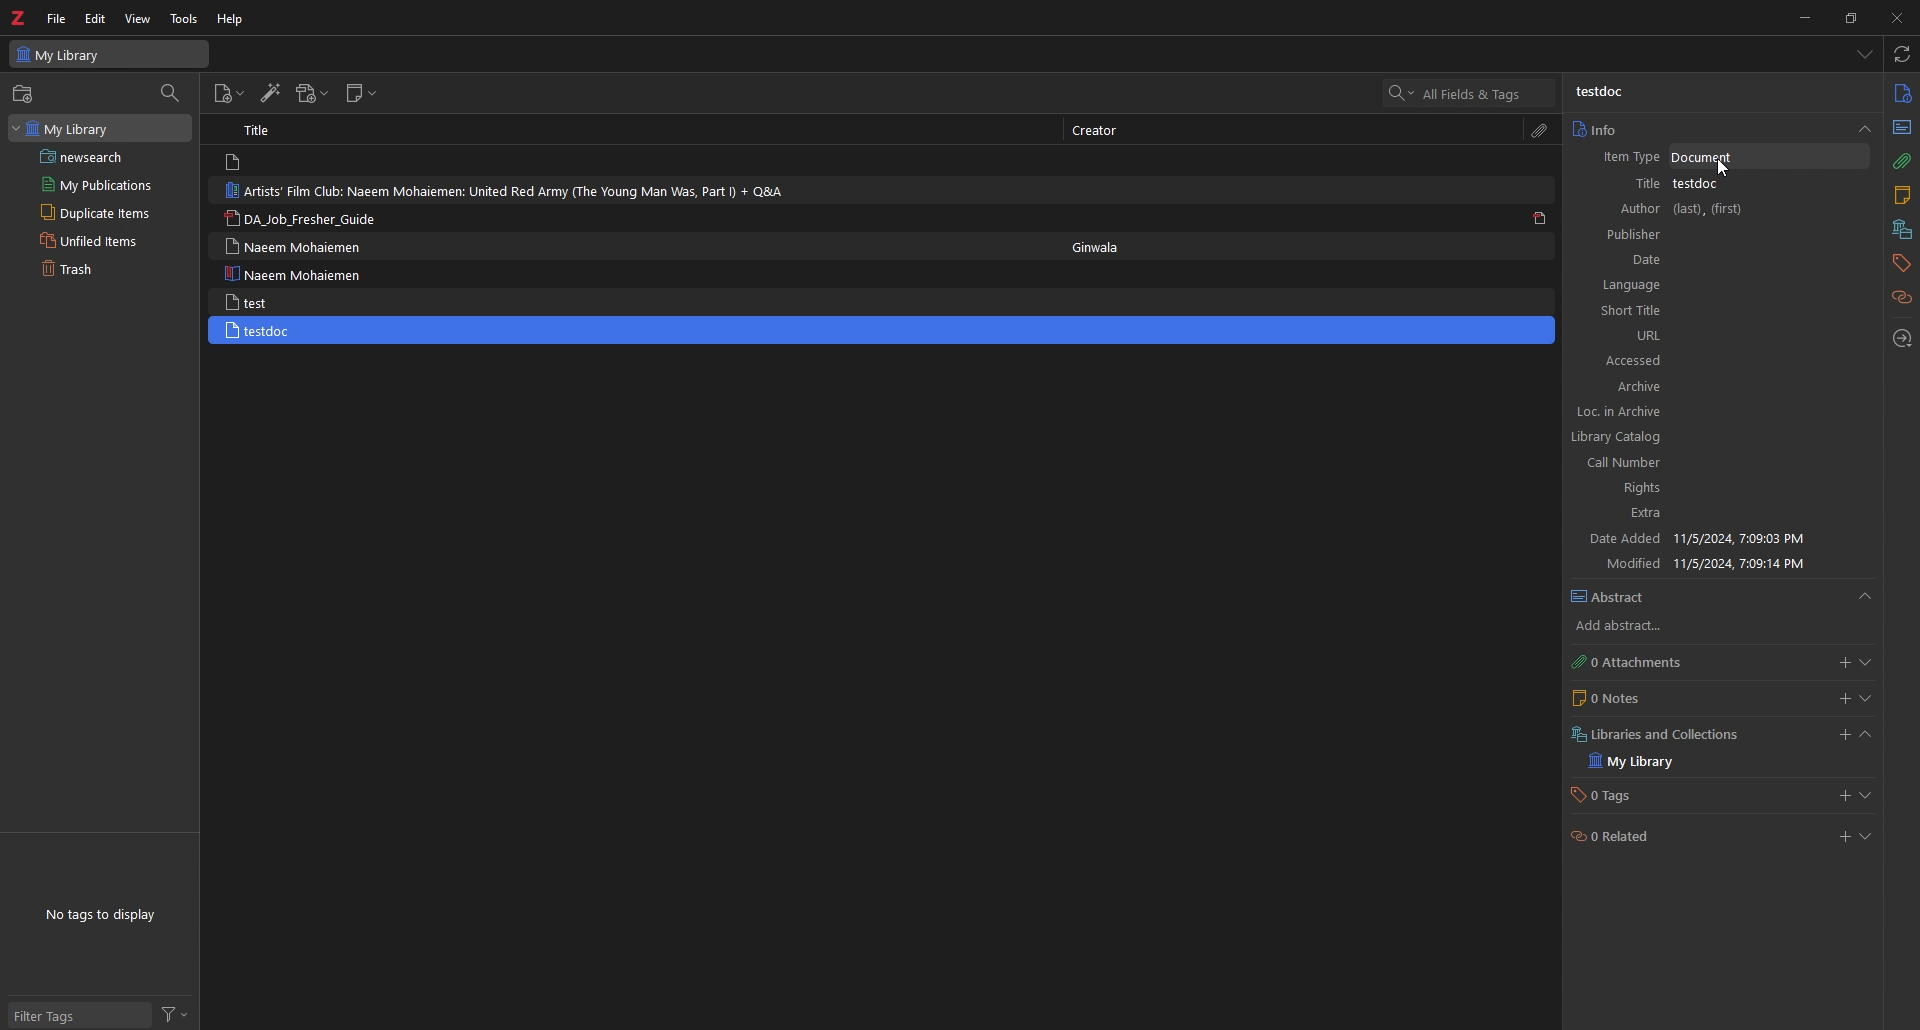 The image size is (1920, 1030). Describe the element at coordinates (1714, 310) in the screenshot. I see `Short Title` at that location.